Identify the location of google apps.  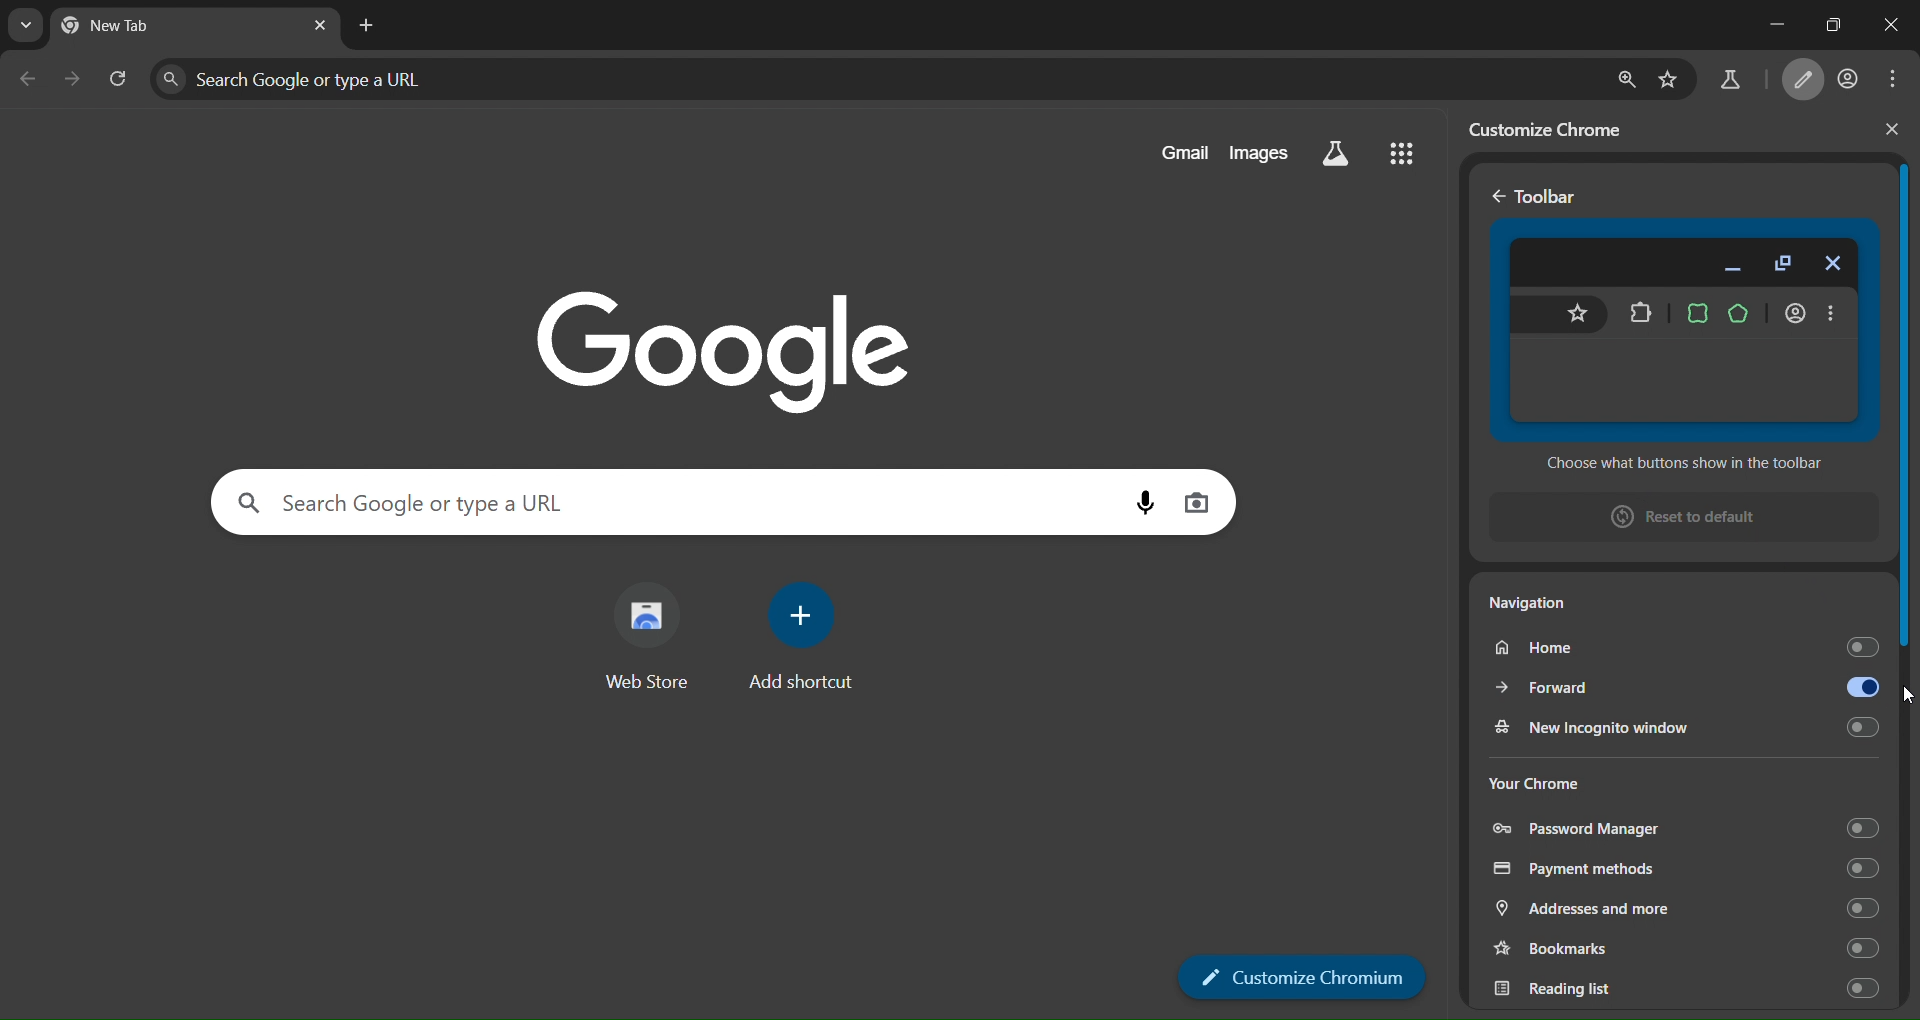
(1400, 151).